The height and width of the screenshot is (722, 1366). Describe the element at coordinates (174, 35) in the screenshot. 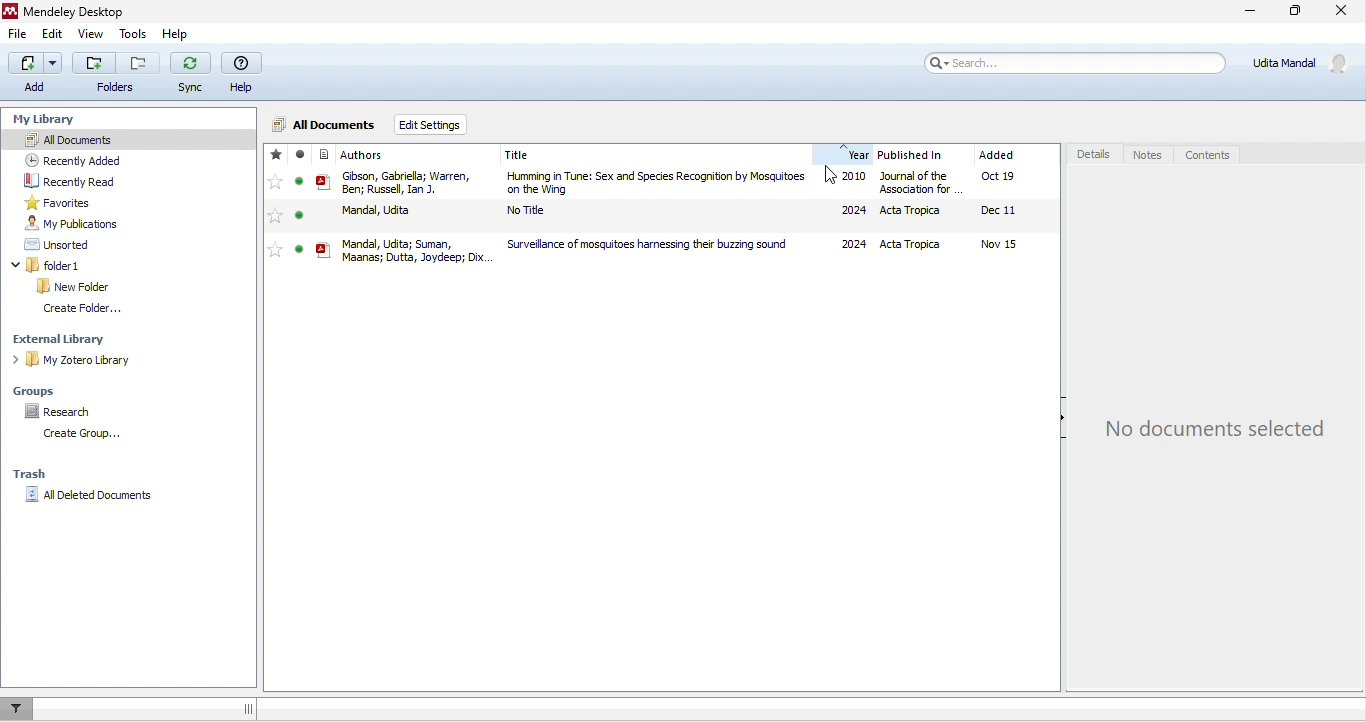

I see `help` at that location.